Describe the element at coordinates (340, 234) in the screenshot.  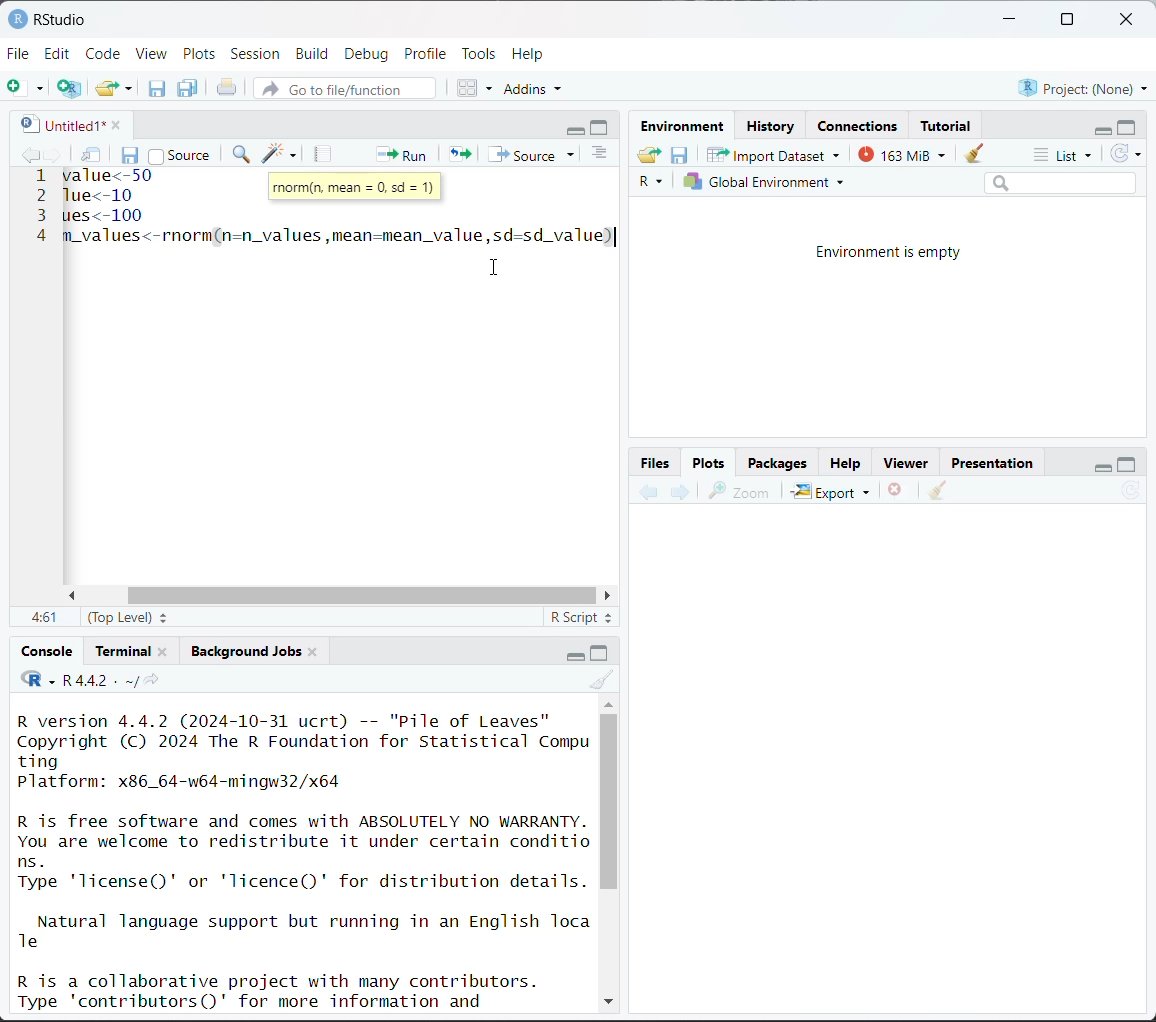
I see `m_values<-rnorm(n=n_values,mean=mean_value,sd=sd_value)` at that location.